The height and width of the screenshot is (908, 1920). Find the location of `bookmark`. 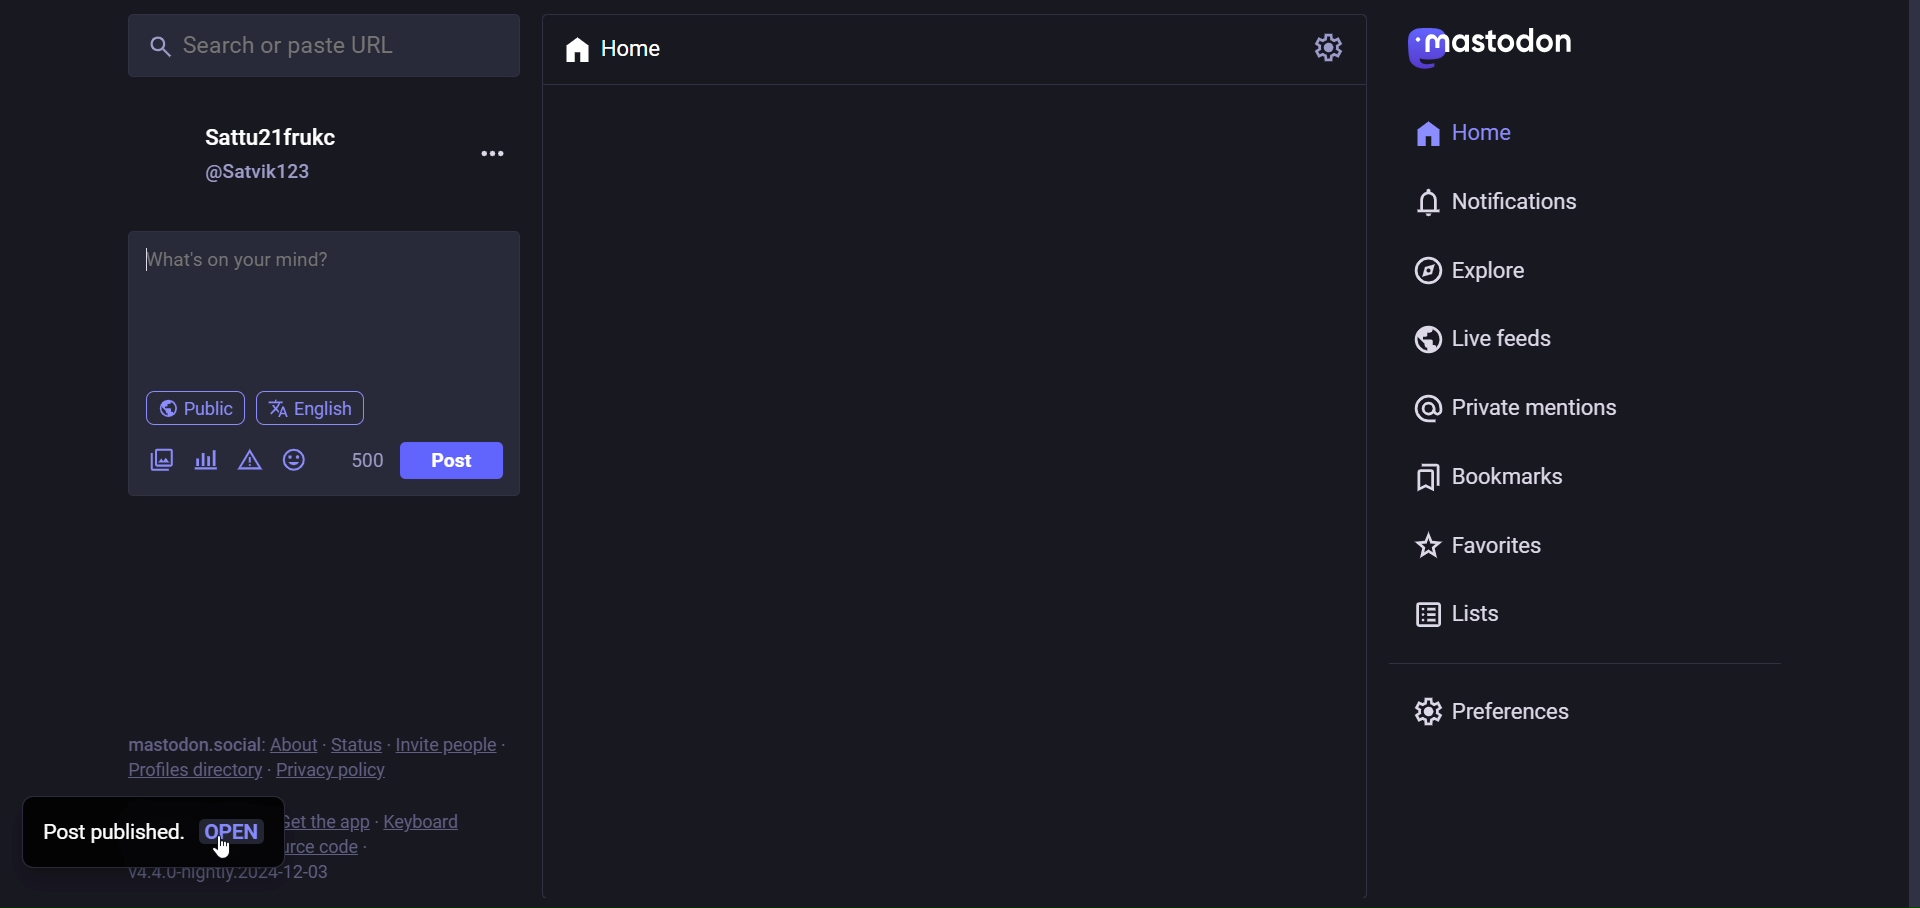

bookmark is located at coordinates (1476, 479).